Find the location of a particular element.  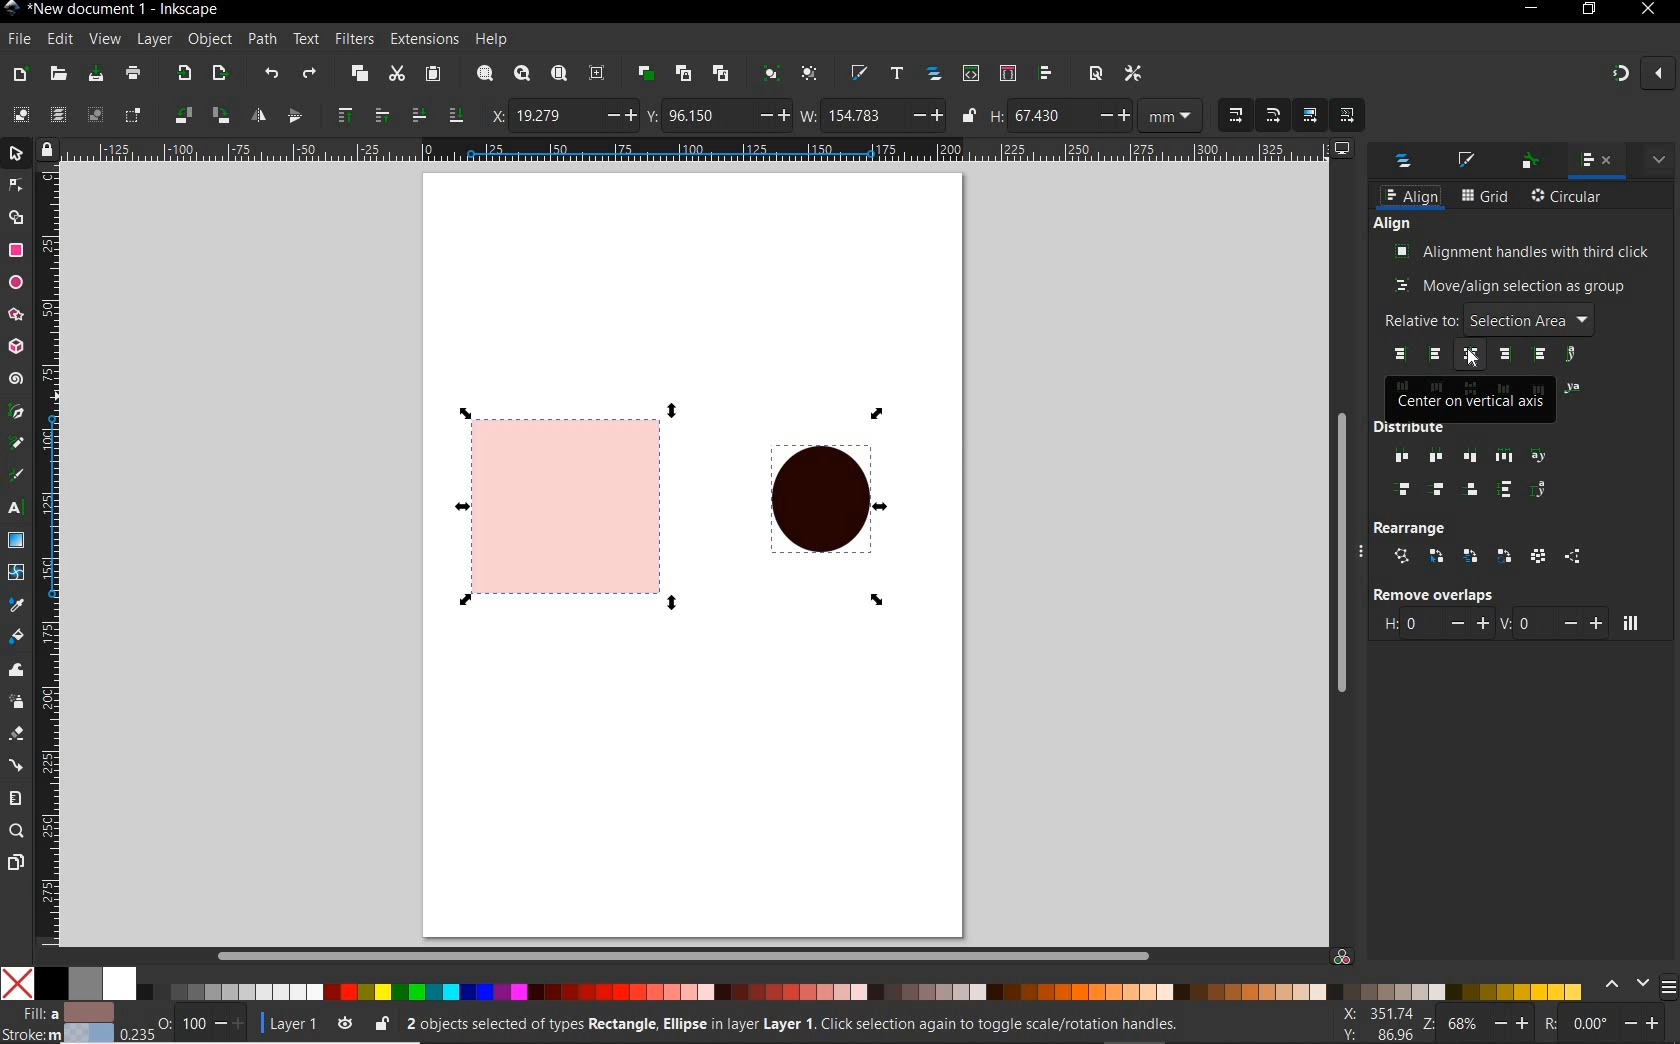

color pallet is located at coordinates (828, 984).